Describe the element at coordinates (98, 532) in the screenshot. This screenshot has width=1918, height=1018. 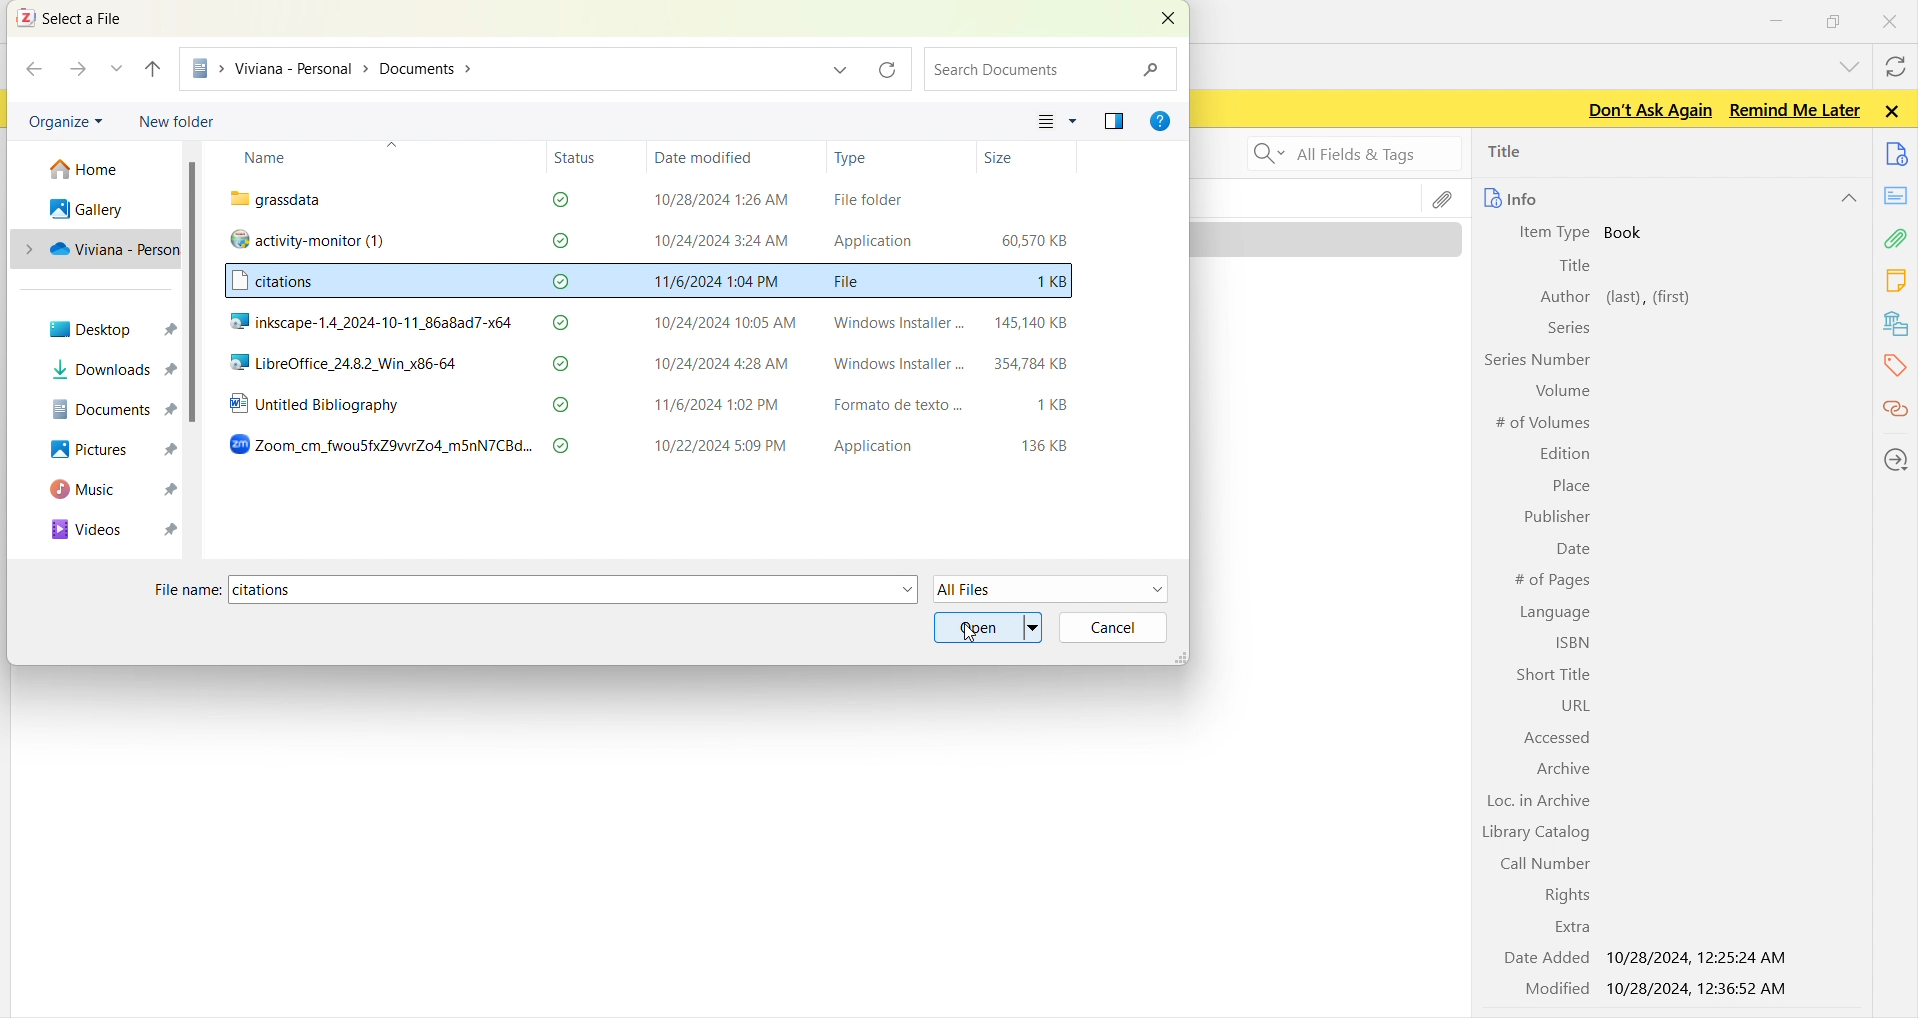
I see `VIDEOS` at that location.